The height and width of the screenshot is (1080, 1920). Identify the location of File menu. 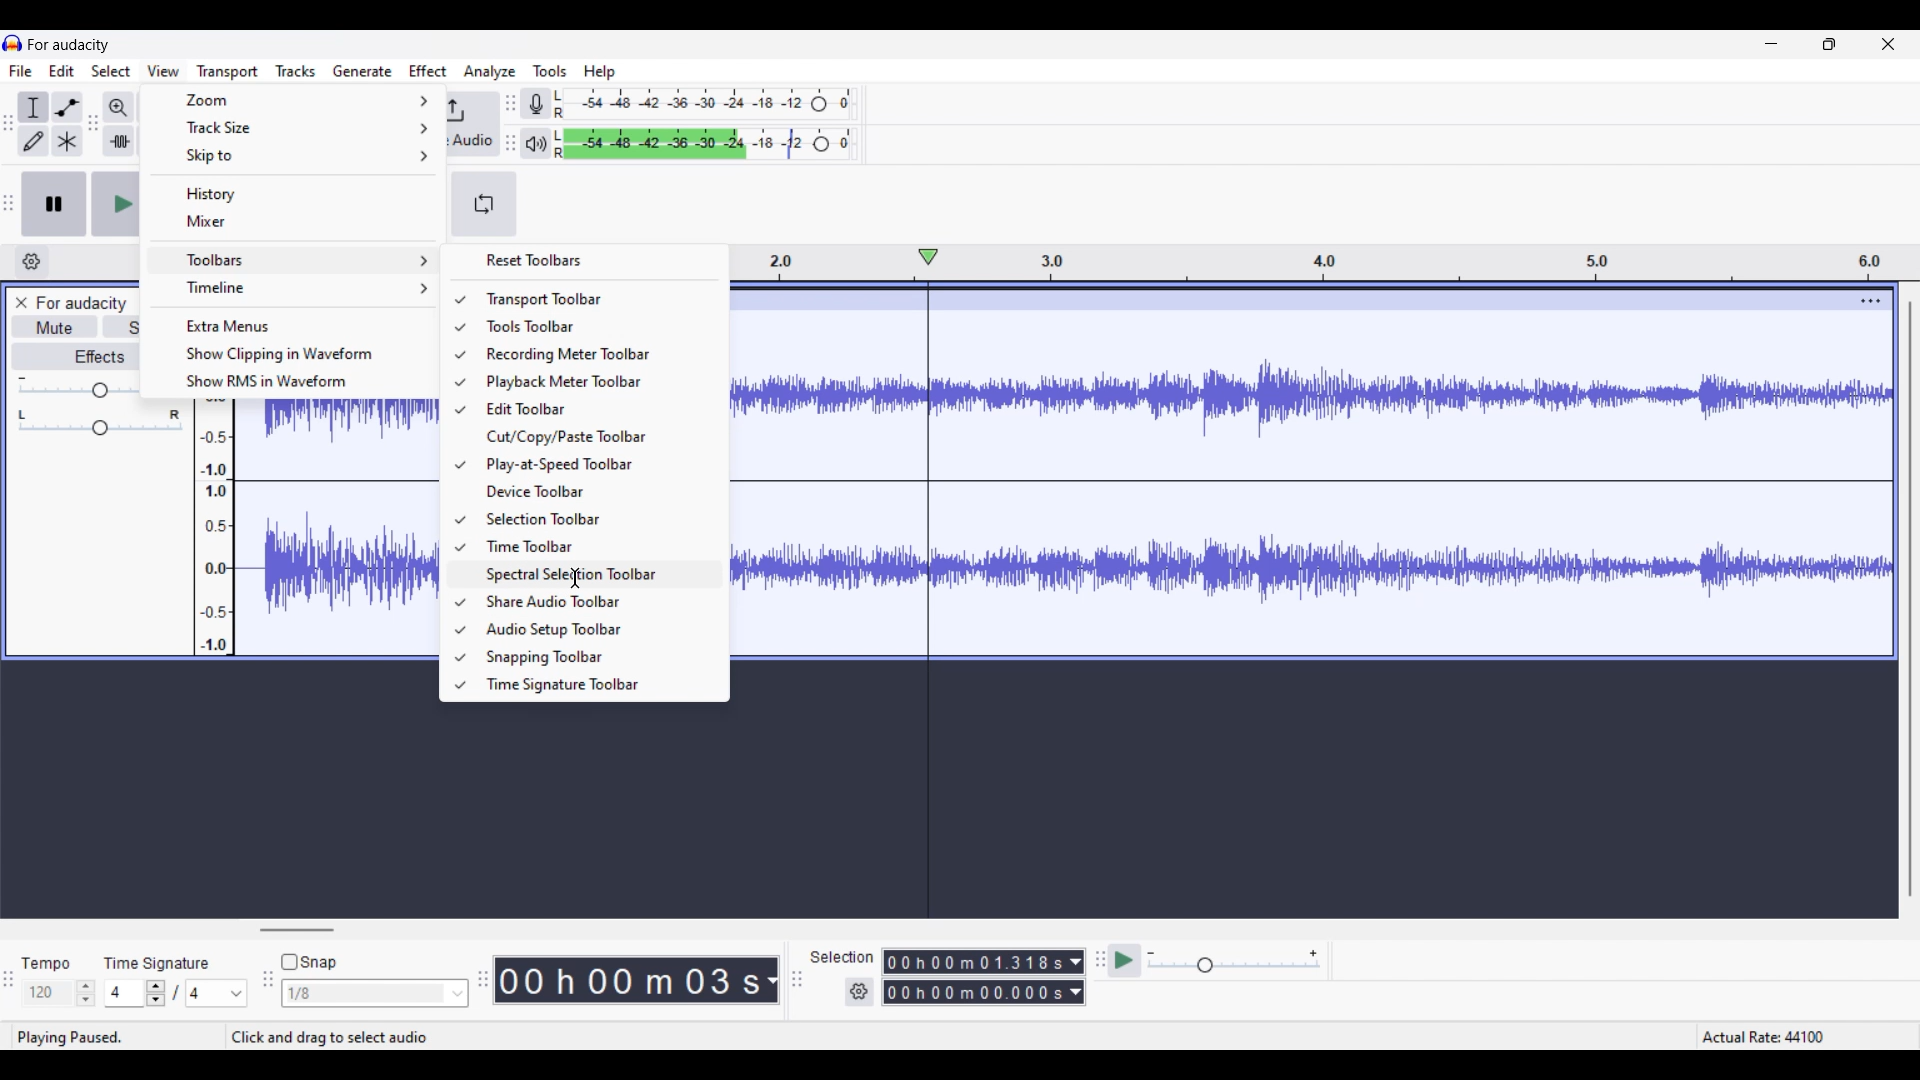
(21, 71).